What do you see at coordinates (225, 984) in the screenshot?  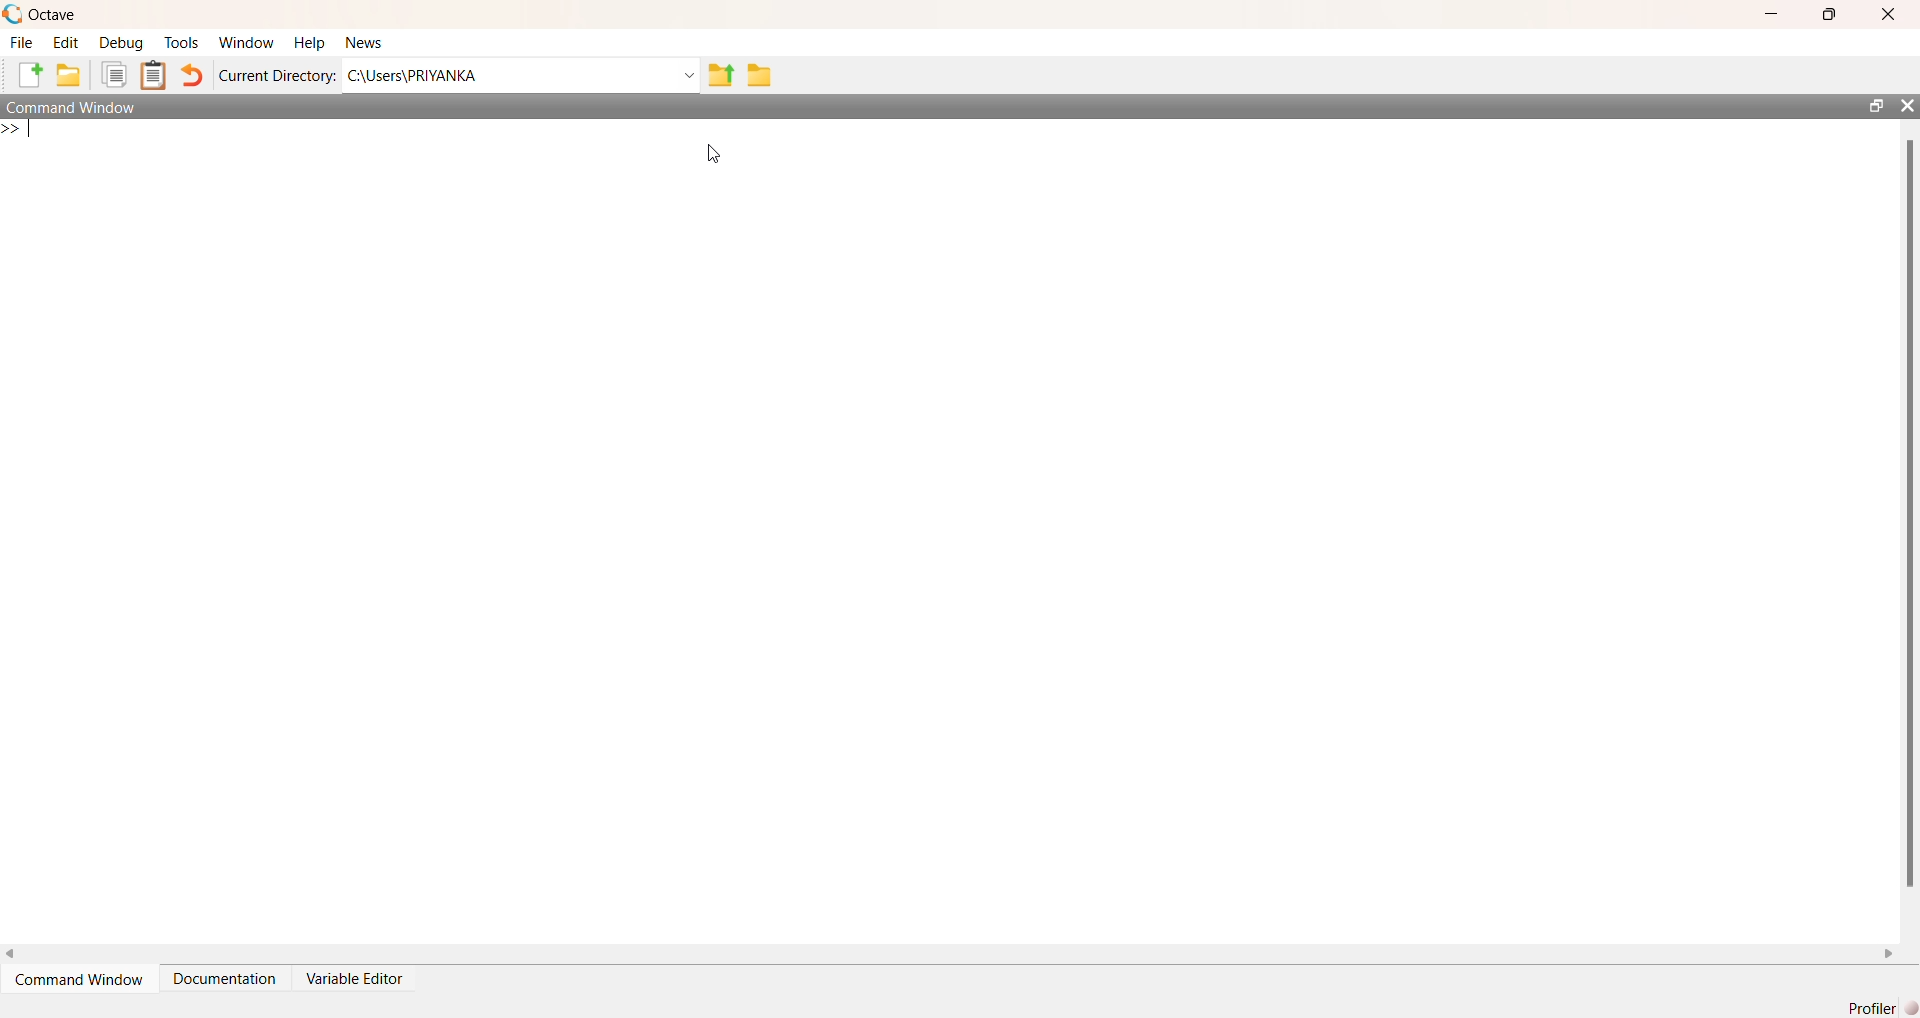 I see `documentation` at bounding box center [225, 984].